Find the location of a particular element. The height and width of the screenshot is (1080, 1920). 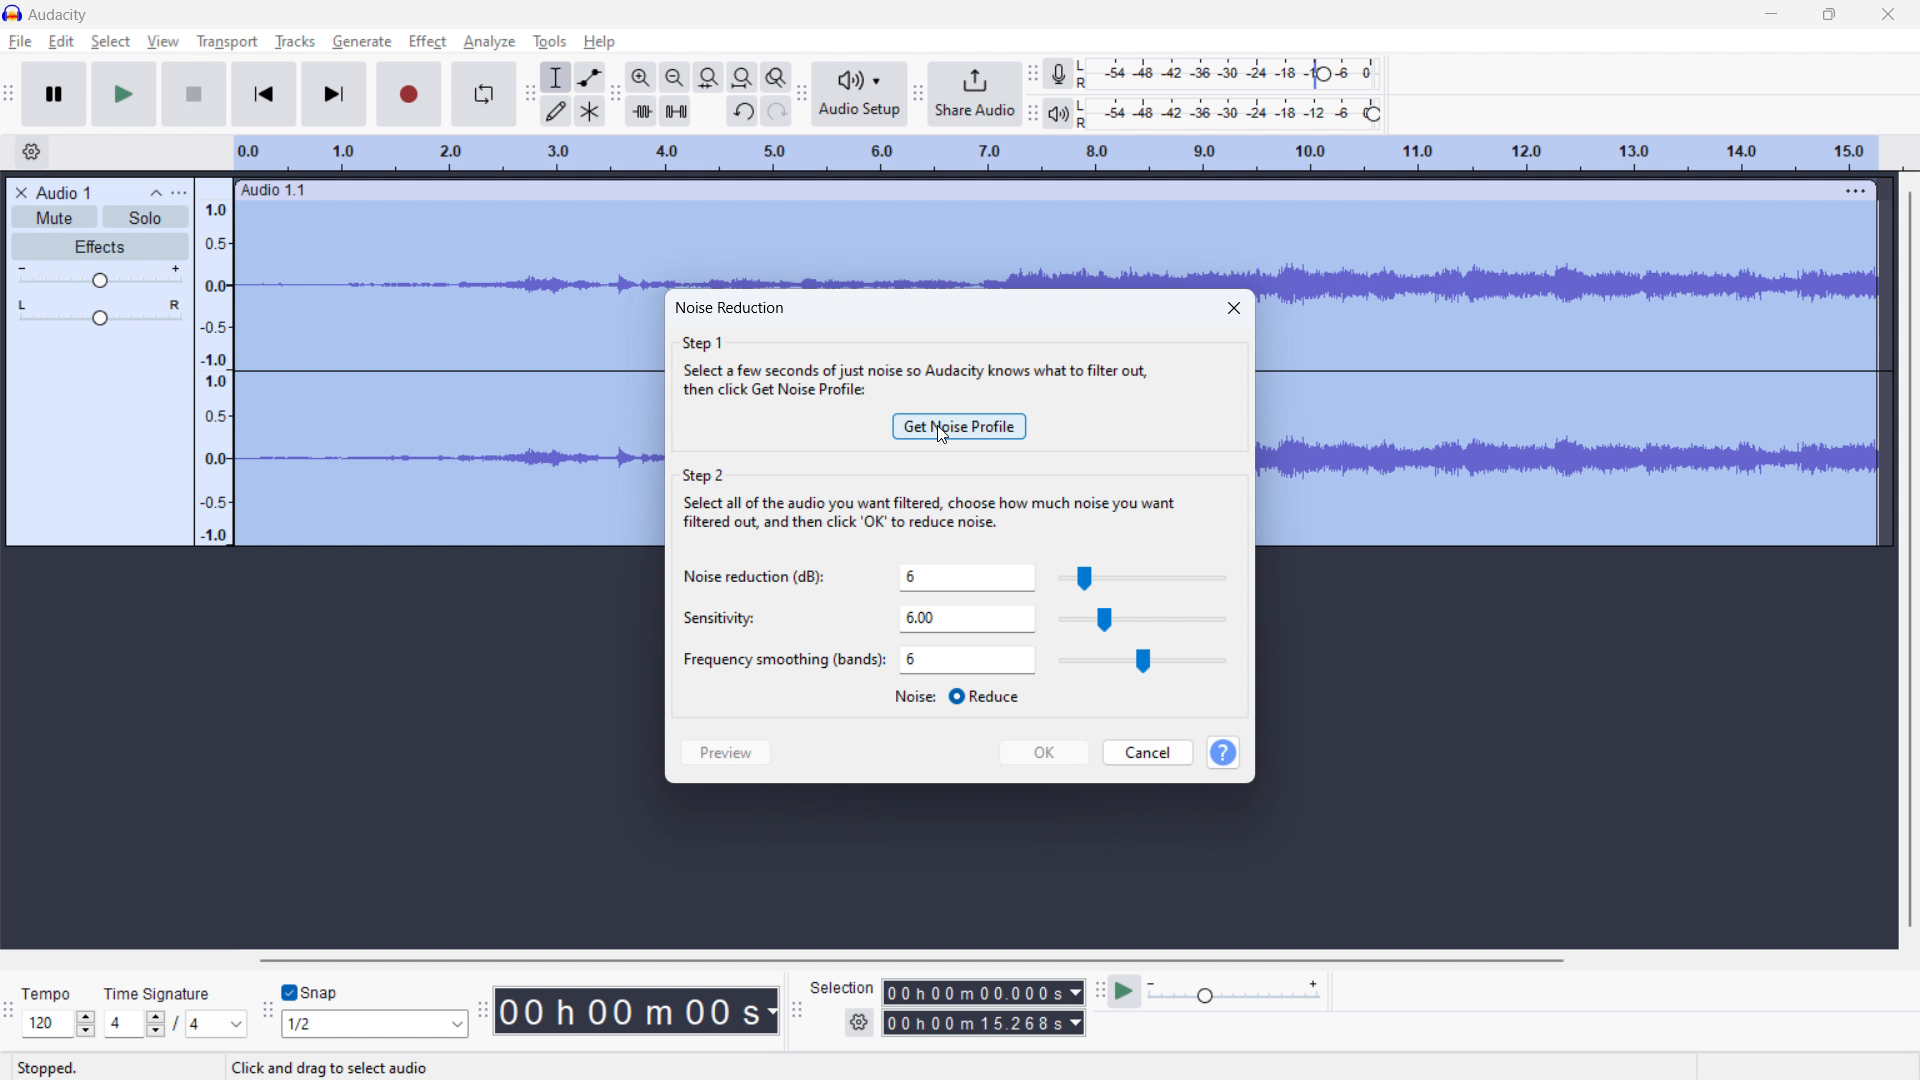

transport toolbar is located at coordinates (10, 92).